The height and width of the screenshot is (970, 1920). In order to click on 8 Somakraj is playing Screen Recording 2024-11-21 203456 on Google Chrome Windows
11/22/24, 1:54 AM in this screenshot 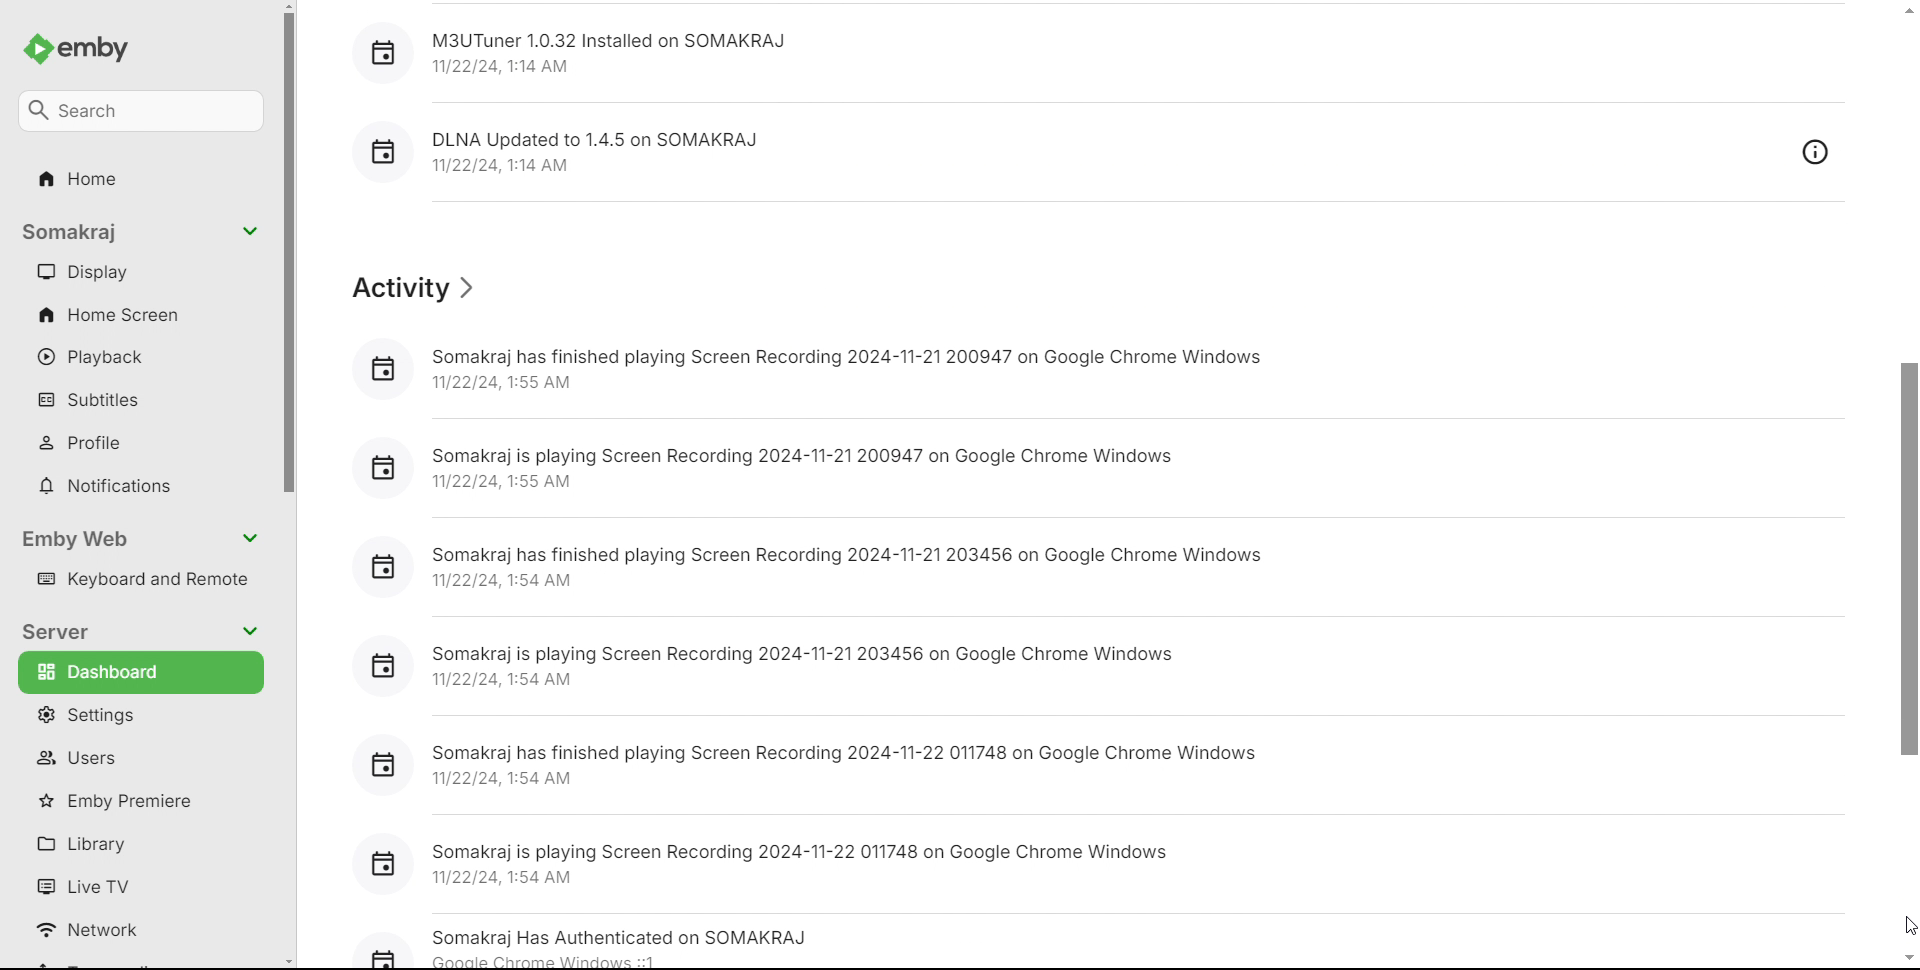, I will do `click(800, 667)`.